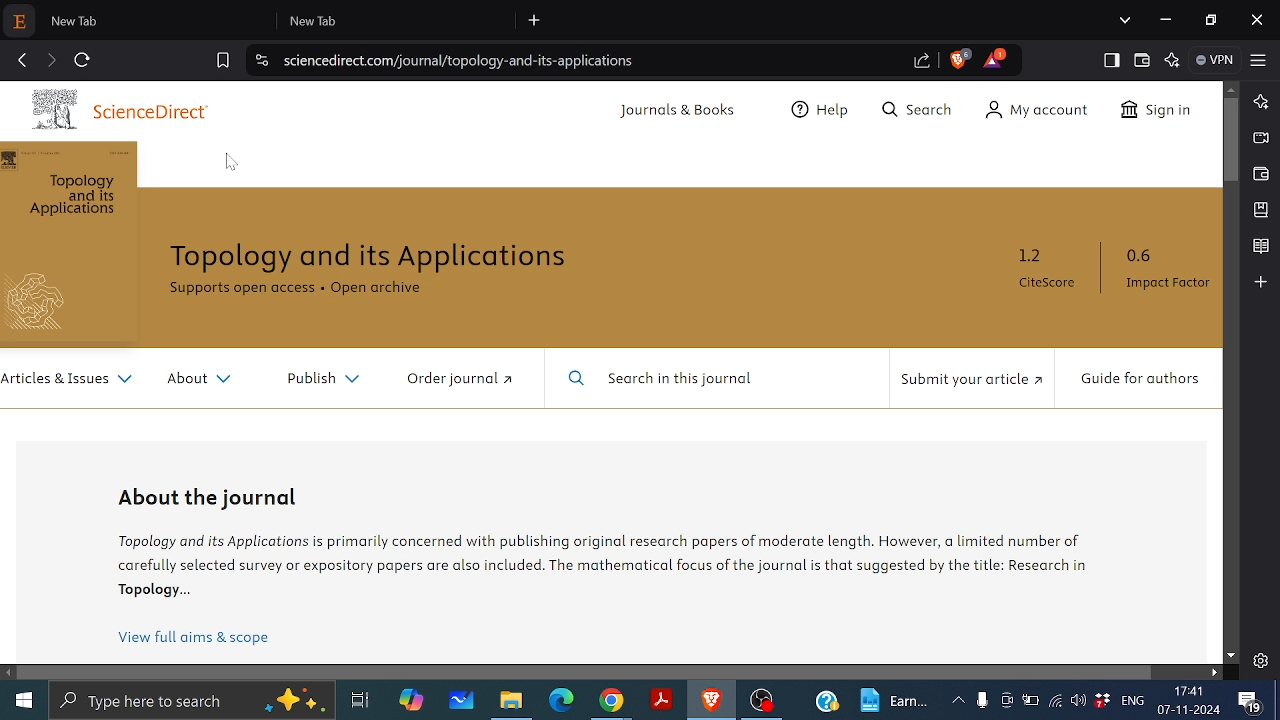 This screenshot has width=1280, height=720. Describe the element at coordinates (1261, 139) in the screenshot. I see `brave meet` at that location.